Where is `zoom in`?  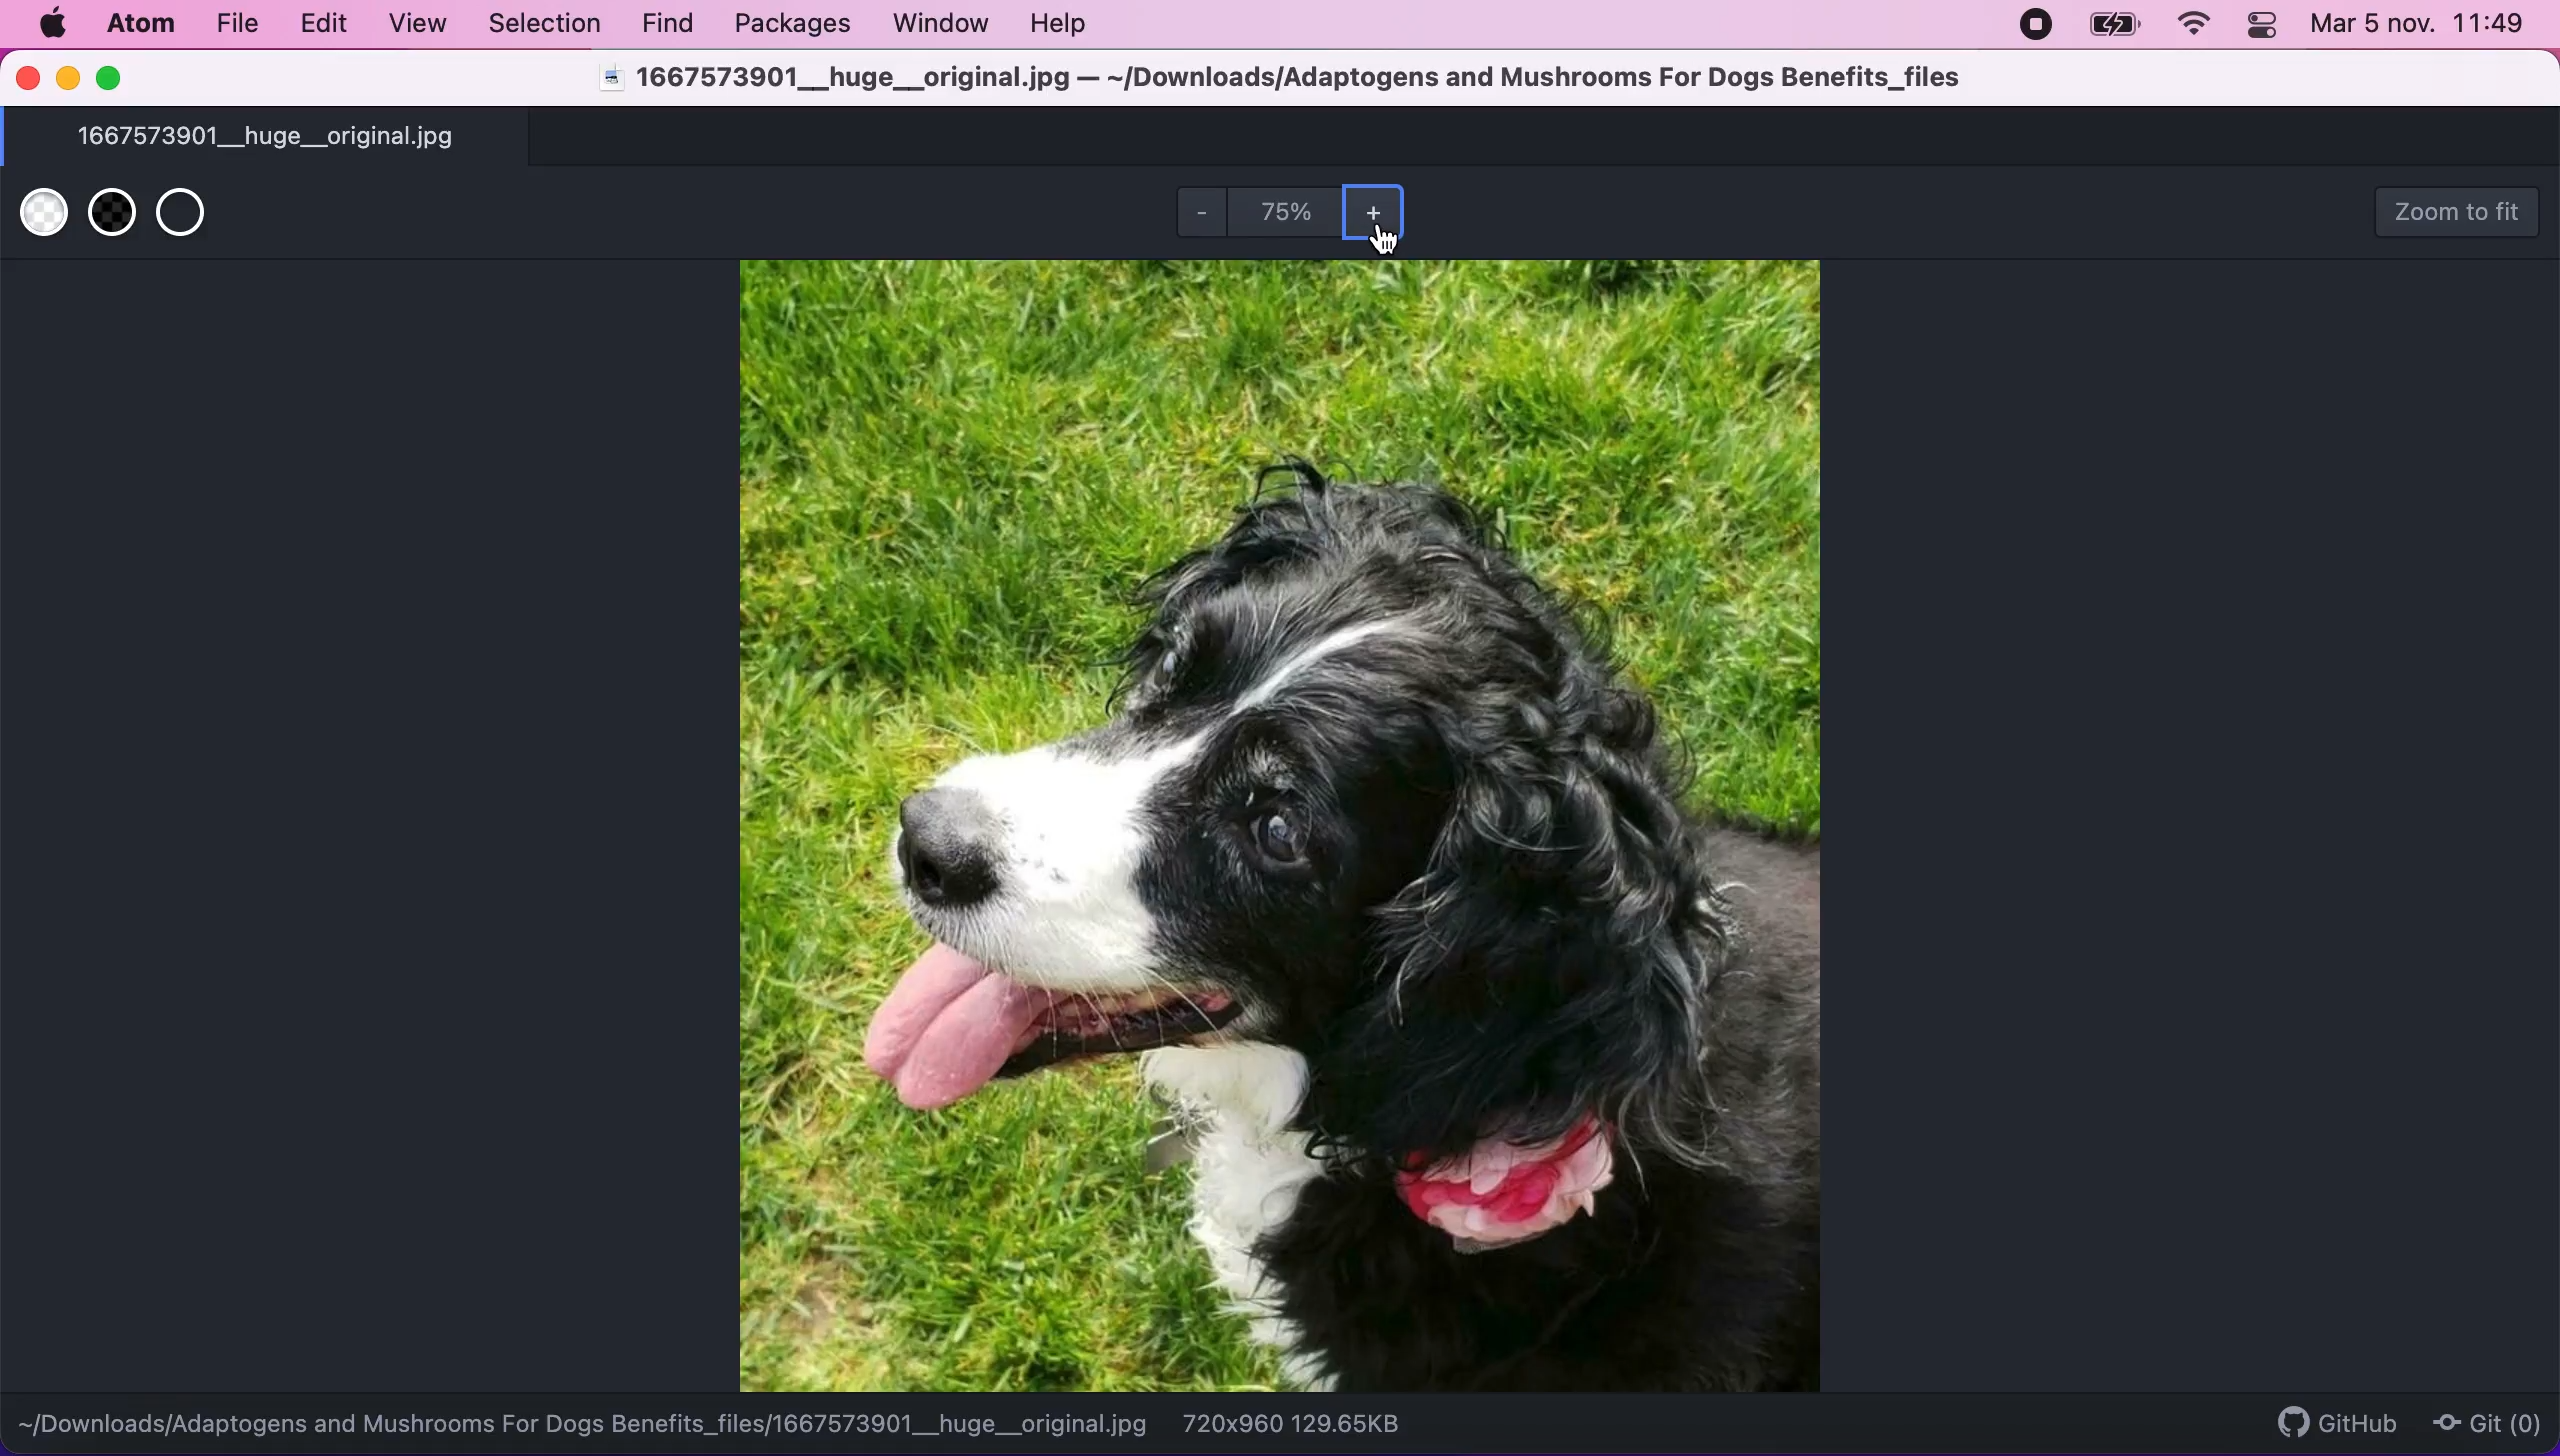 zoom in is located at coordinates (1379, 215).